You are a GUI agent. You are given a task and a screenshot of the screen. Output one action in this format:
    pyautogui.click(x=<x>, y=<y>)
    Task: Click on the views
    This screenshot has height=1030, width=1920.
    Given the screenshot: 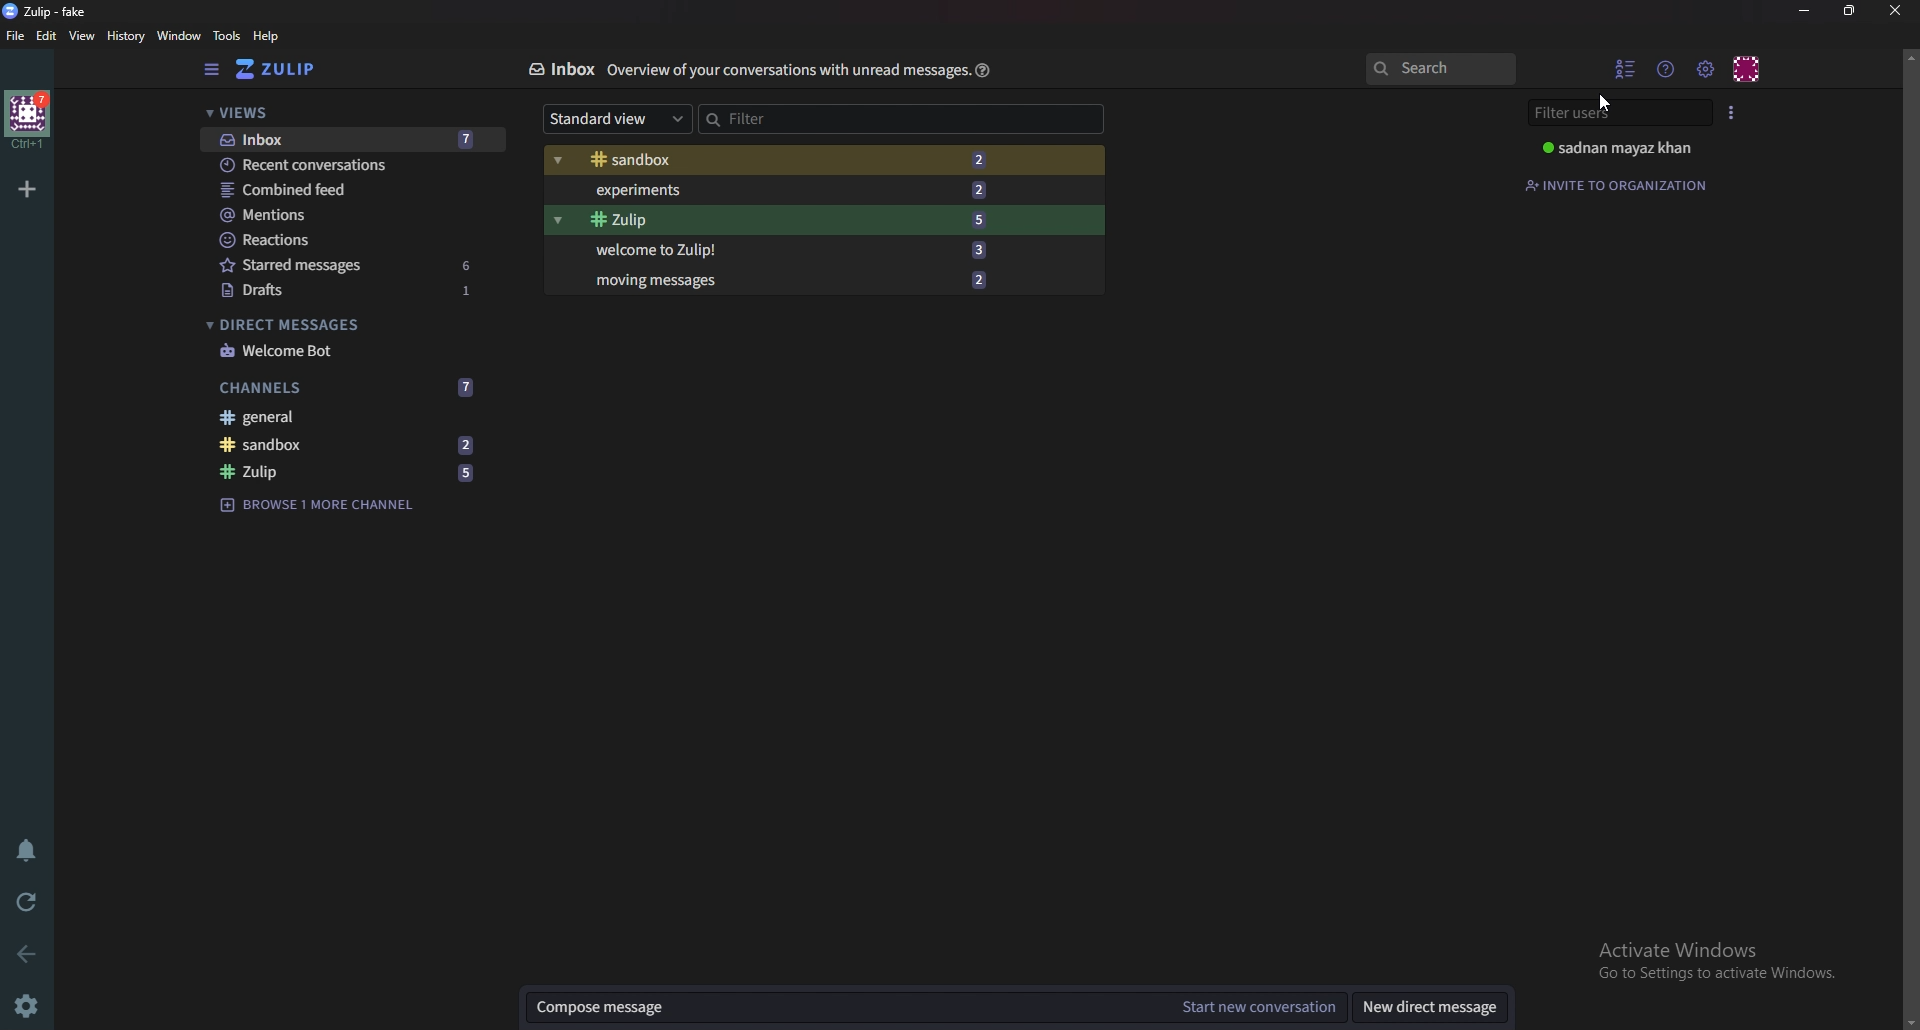 What is the action you would take?
    pyautogui.click(x=341, y=114)
    